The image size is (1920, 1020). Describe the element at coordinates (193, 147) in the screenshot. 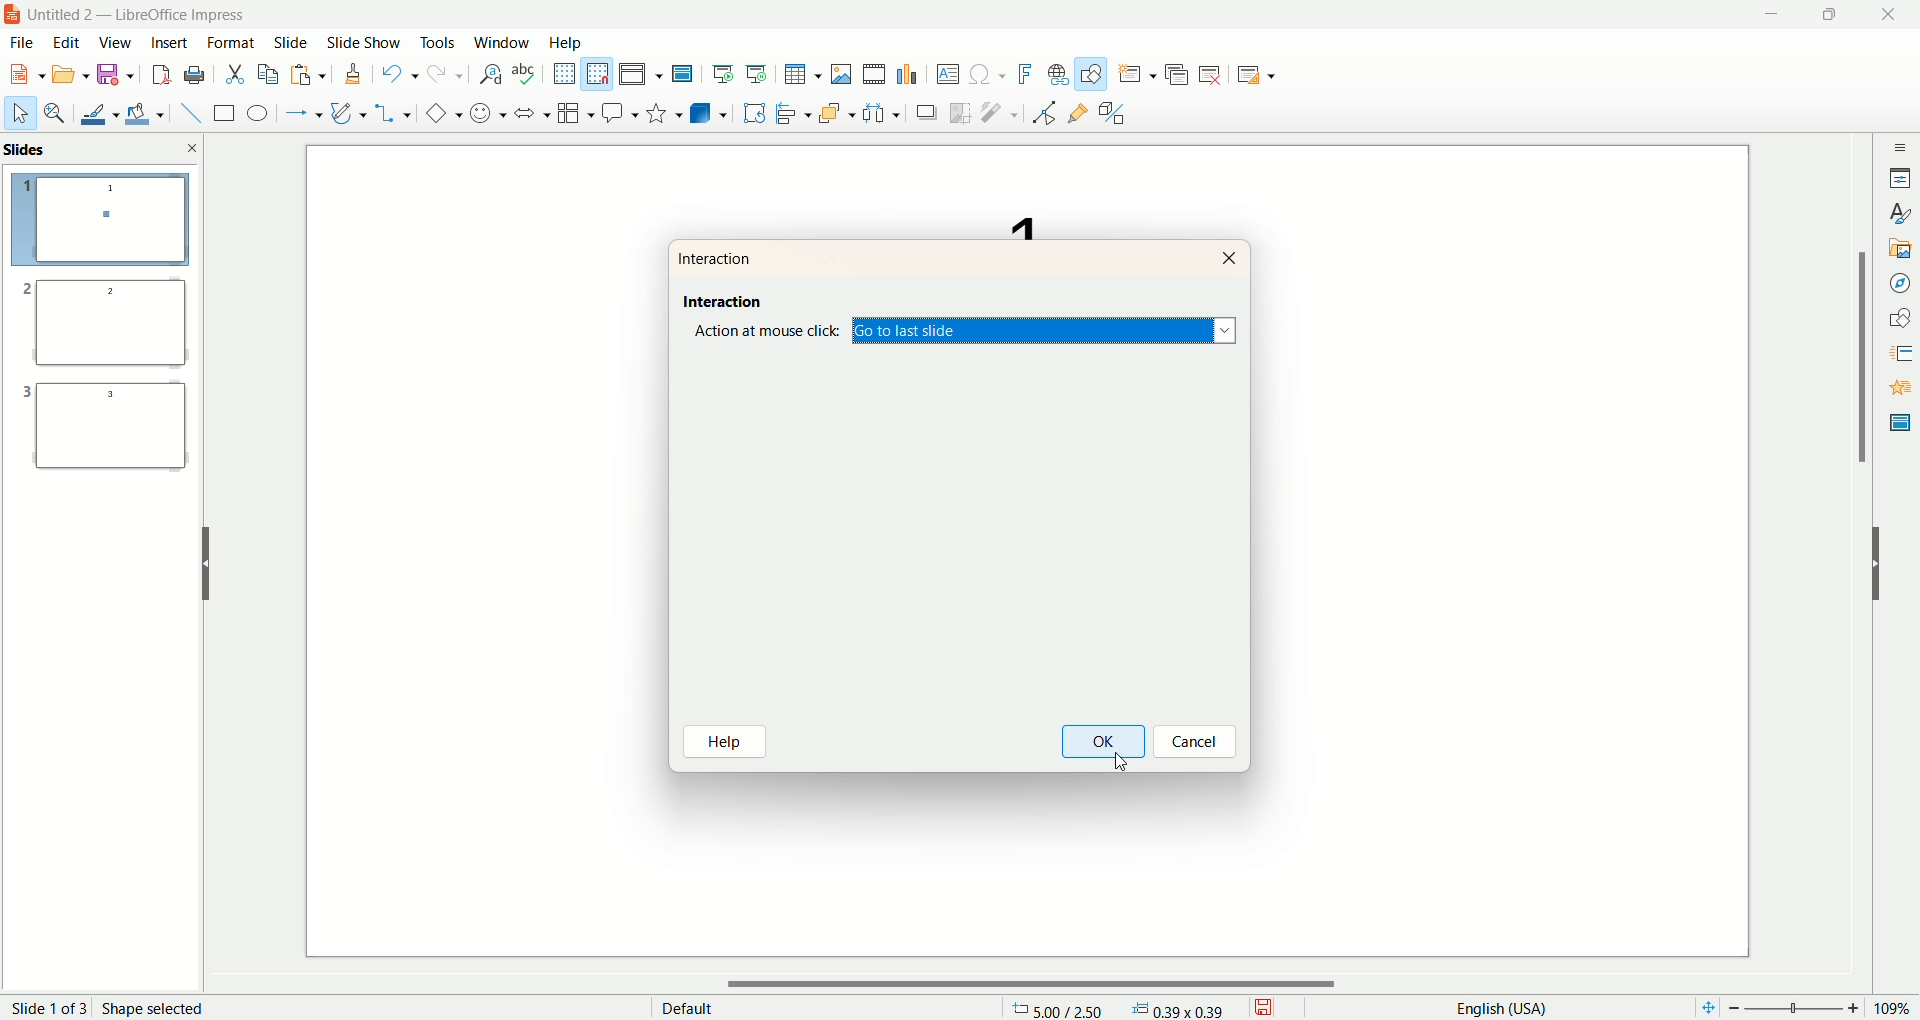

I see `close` at that location.